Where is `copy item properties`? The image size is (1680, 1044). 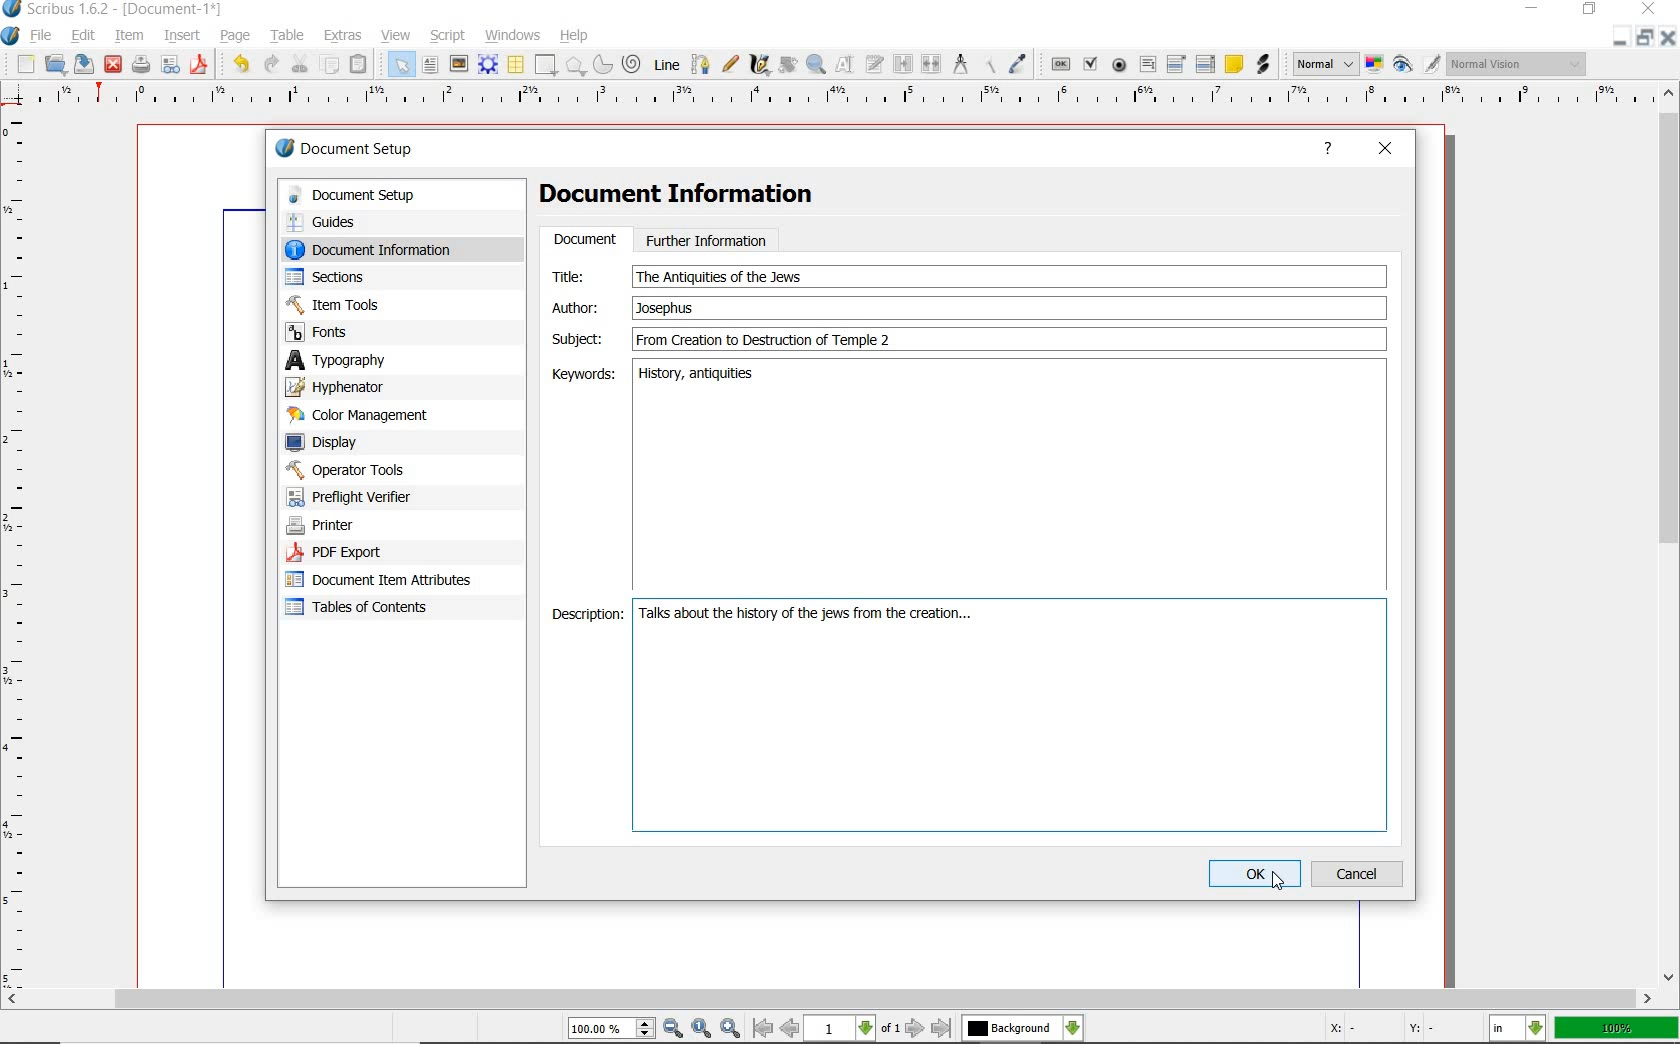
copy item properties is located at coordinates (987, 65).